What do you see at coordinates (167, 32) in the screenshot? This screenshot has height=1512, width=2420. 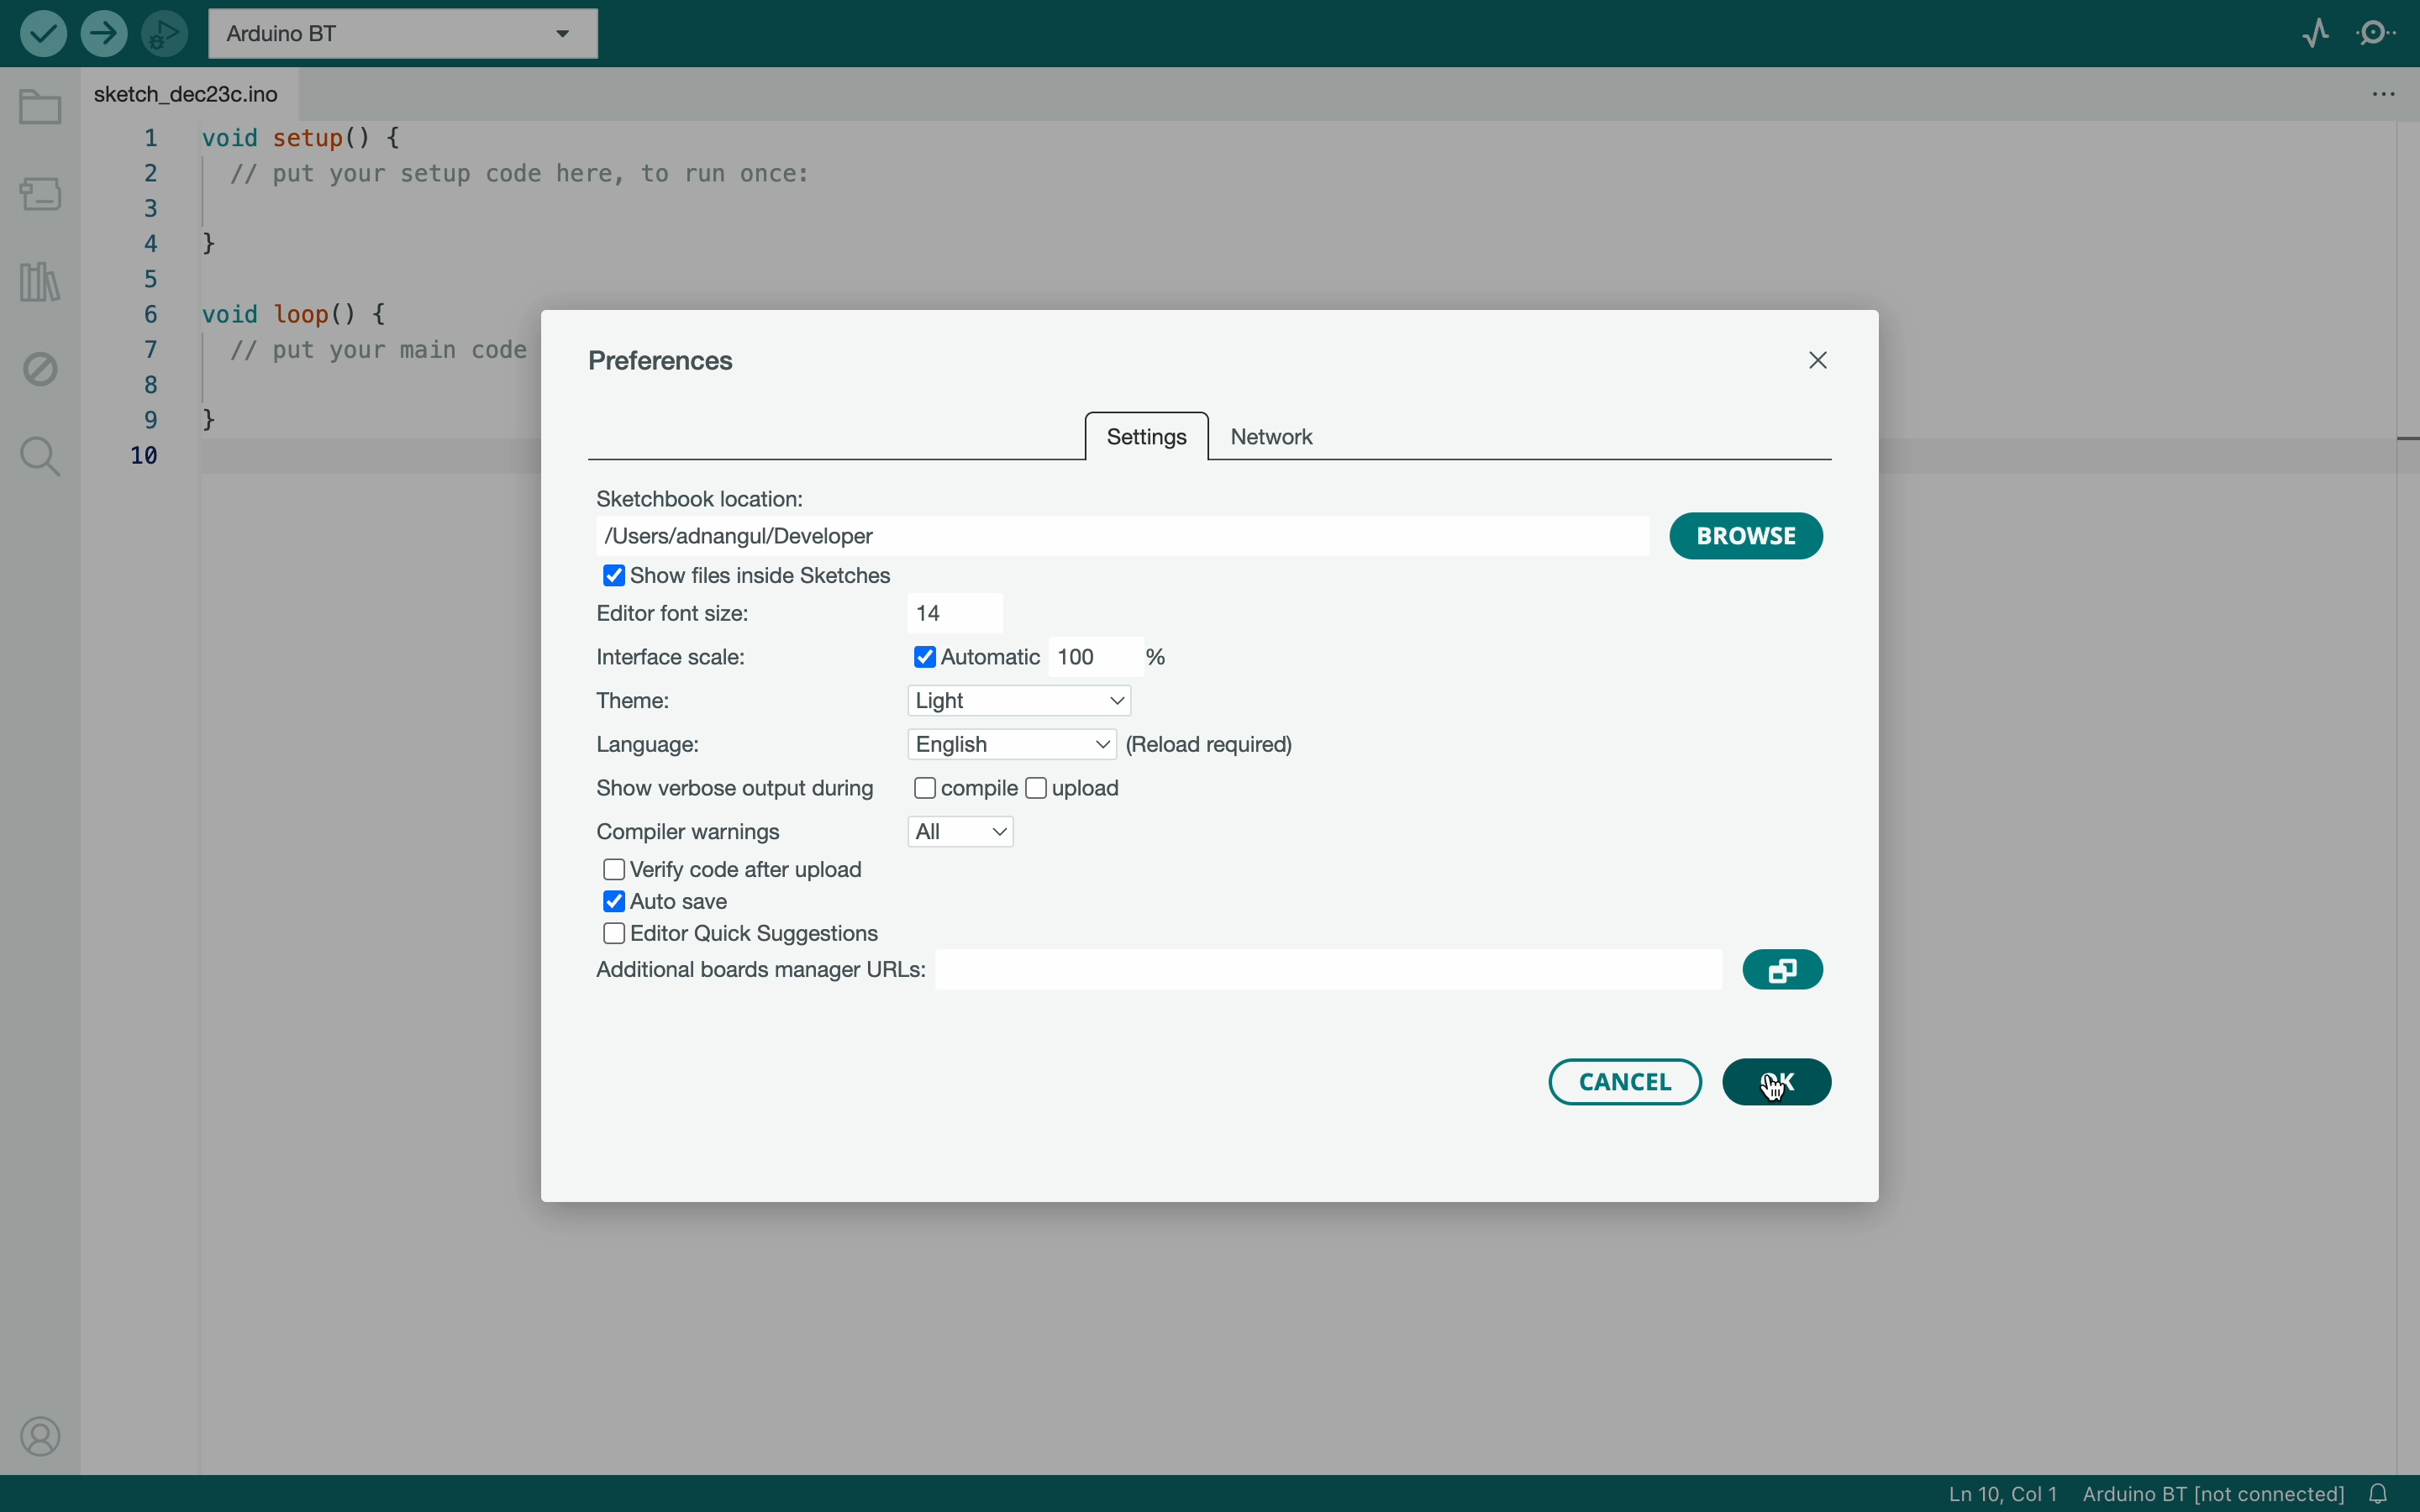 I see `debugger` at bounding box center [167, 32].